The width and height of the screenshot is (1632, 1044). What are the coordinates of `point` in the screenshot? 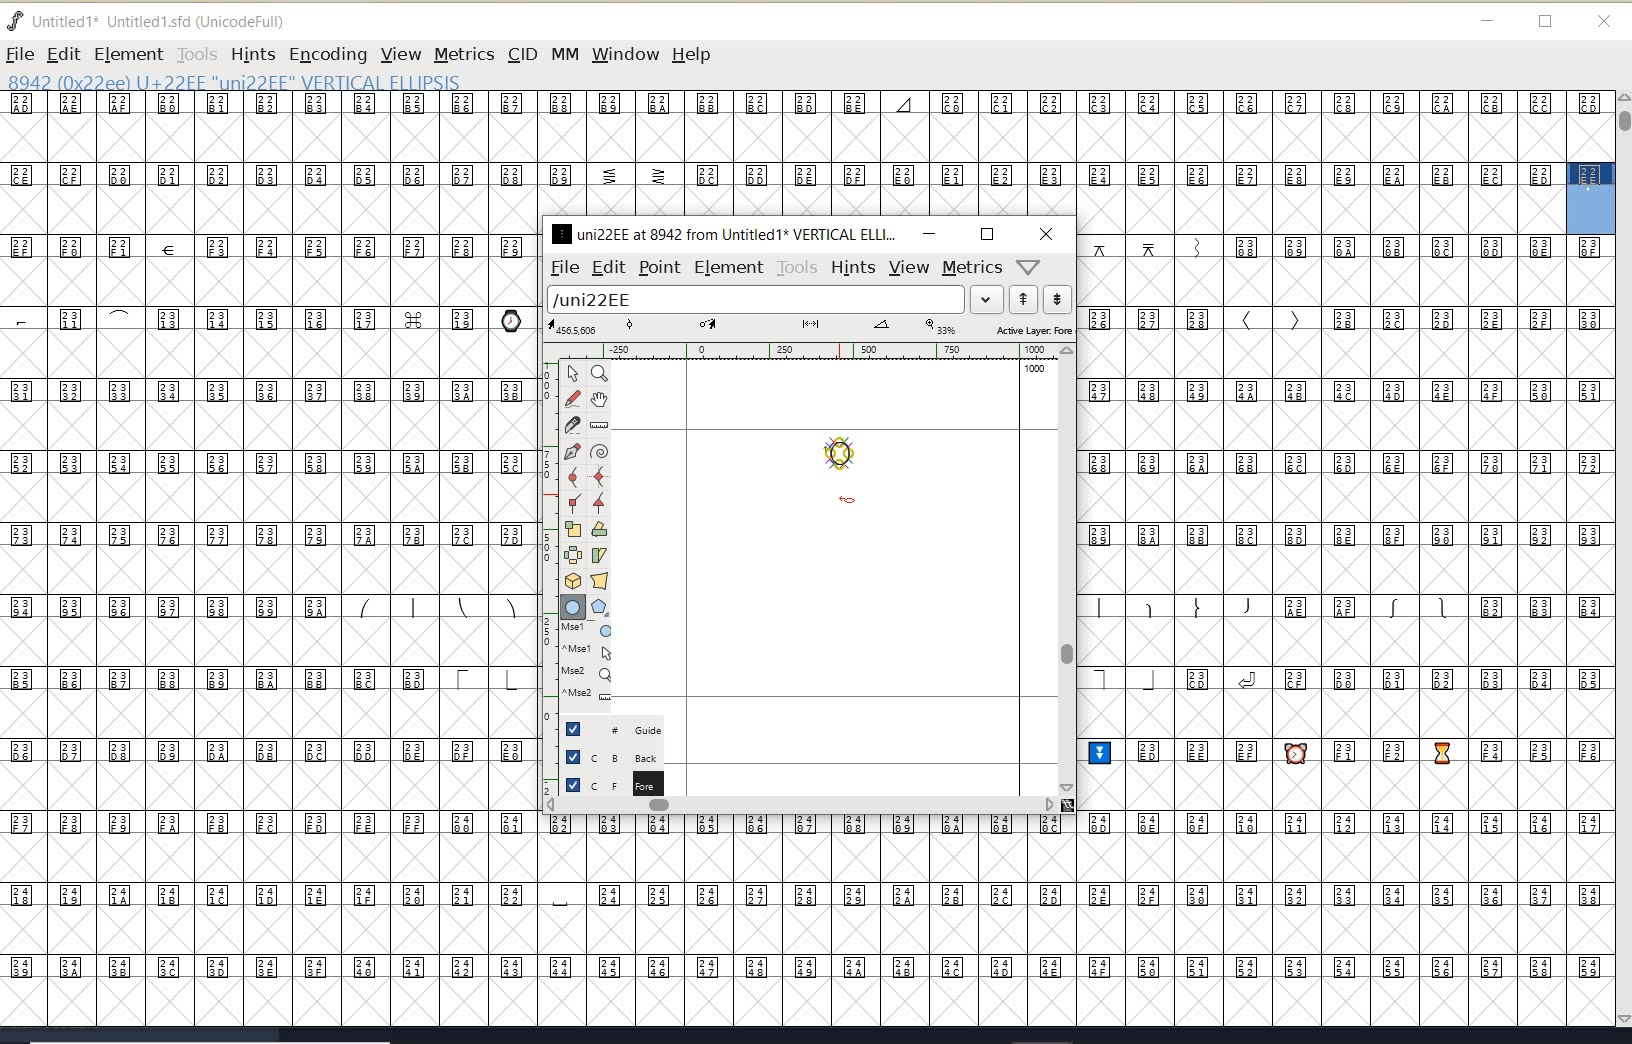 It's located at (658, 268).